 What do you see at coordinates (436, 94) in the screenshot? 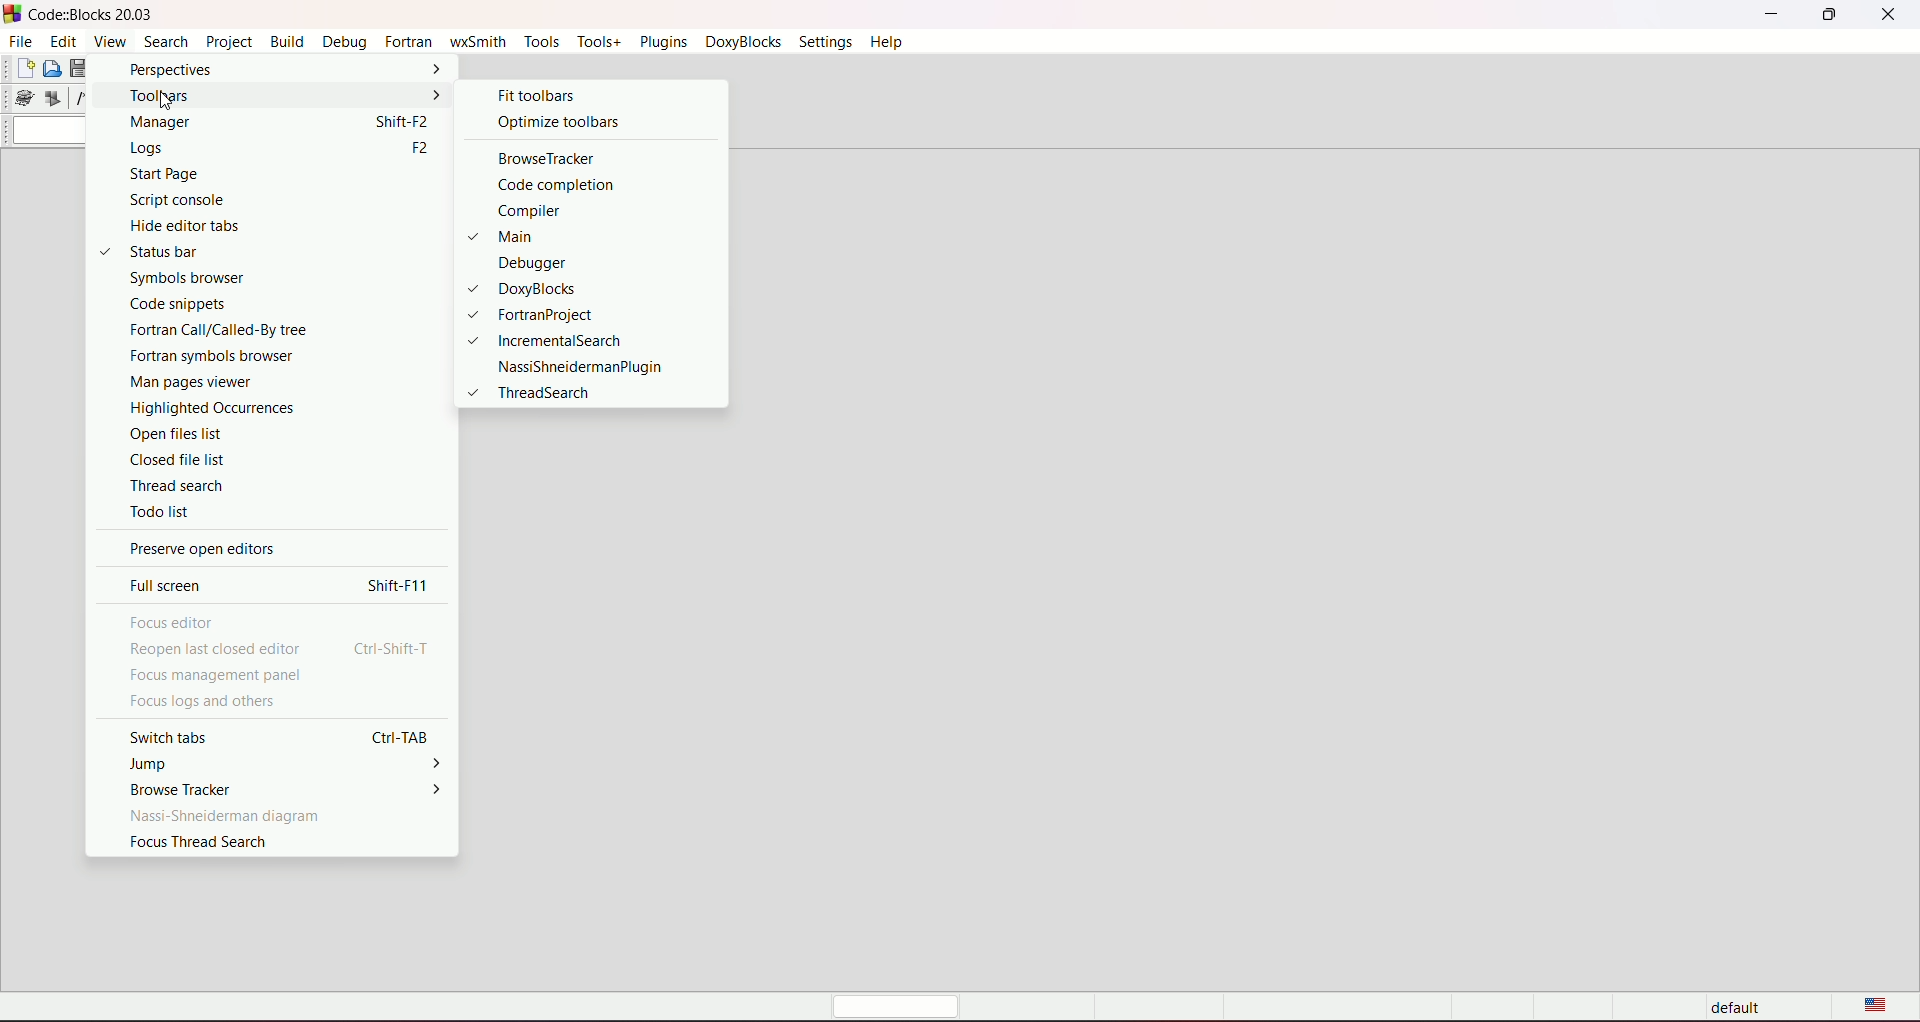
I see `arrow` at bounding box center [436, 94].